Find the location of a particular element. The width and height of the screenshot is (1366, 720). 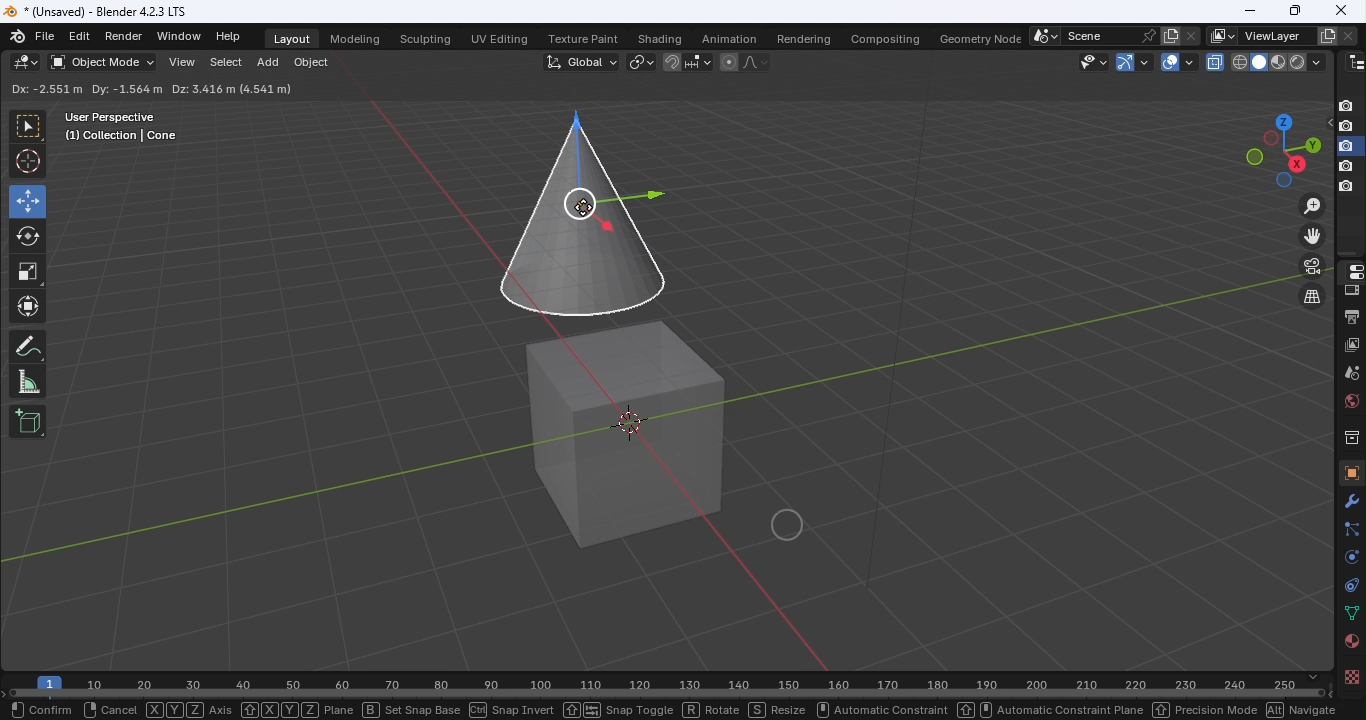

Object is located at coordinates (310, 65).